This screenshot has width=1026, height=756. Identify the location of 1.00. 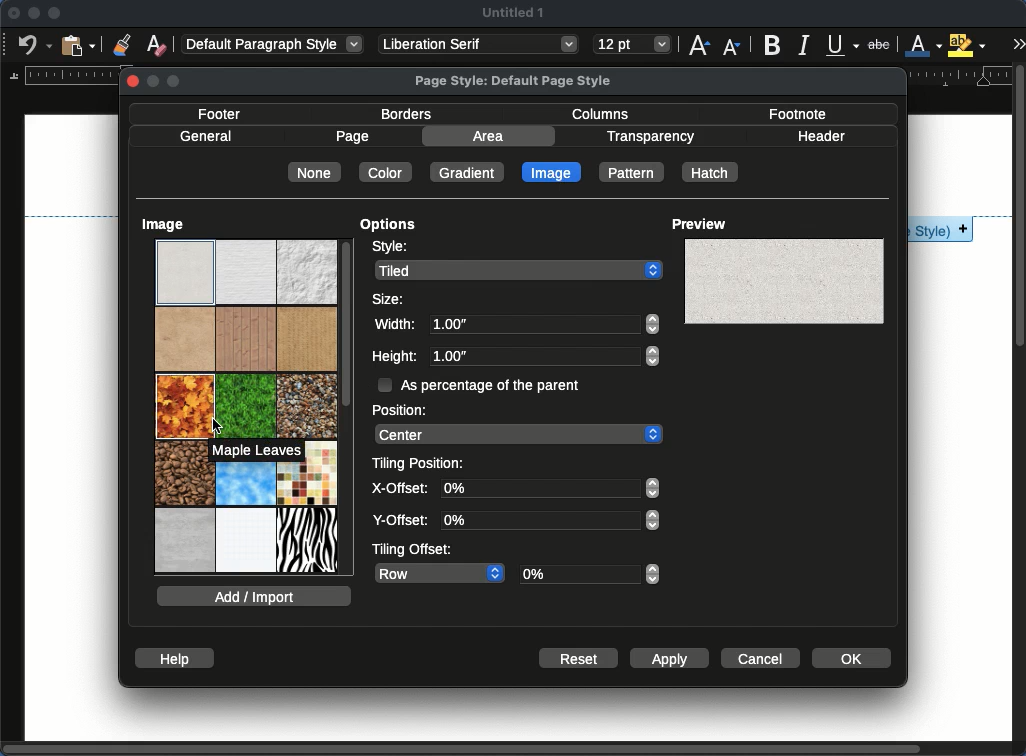
(544, 322).